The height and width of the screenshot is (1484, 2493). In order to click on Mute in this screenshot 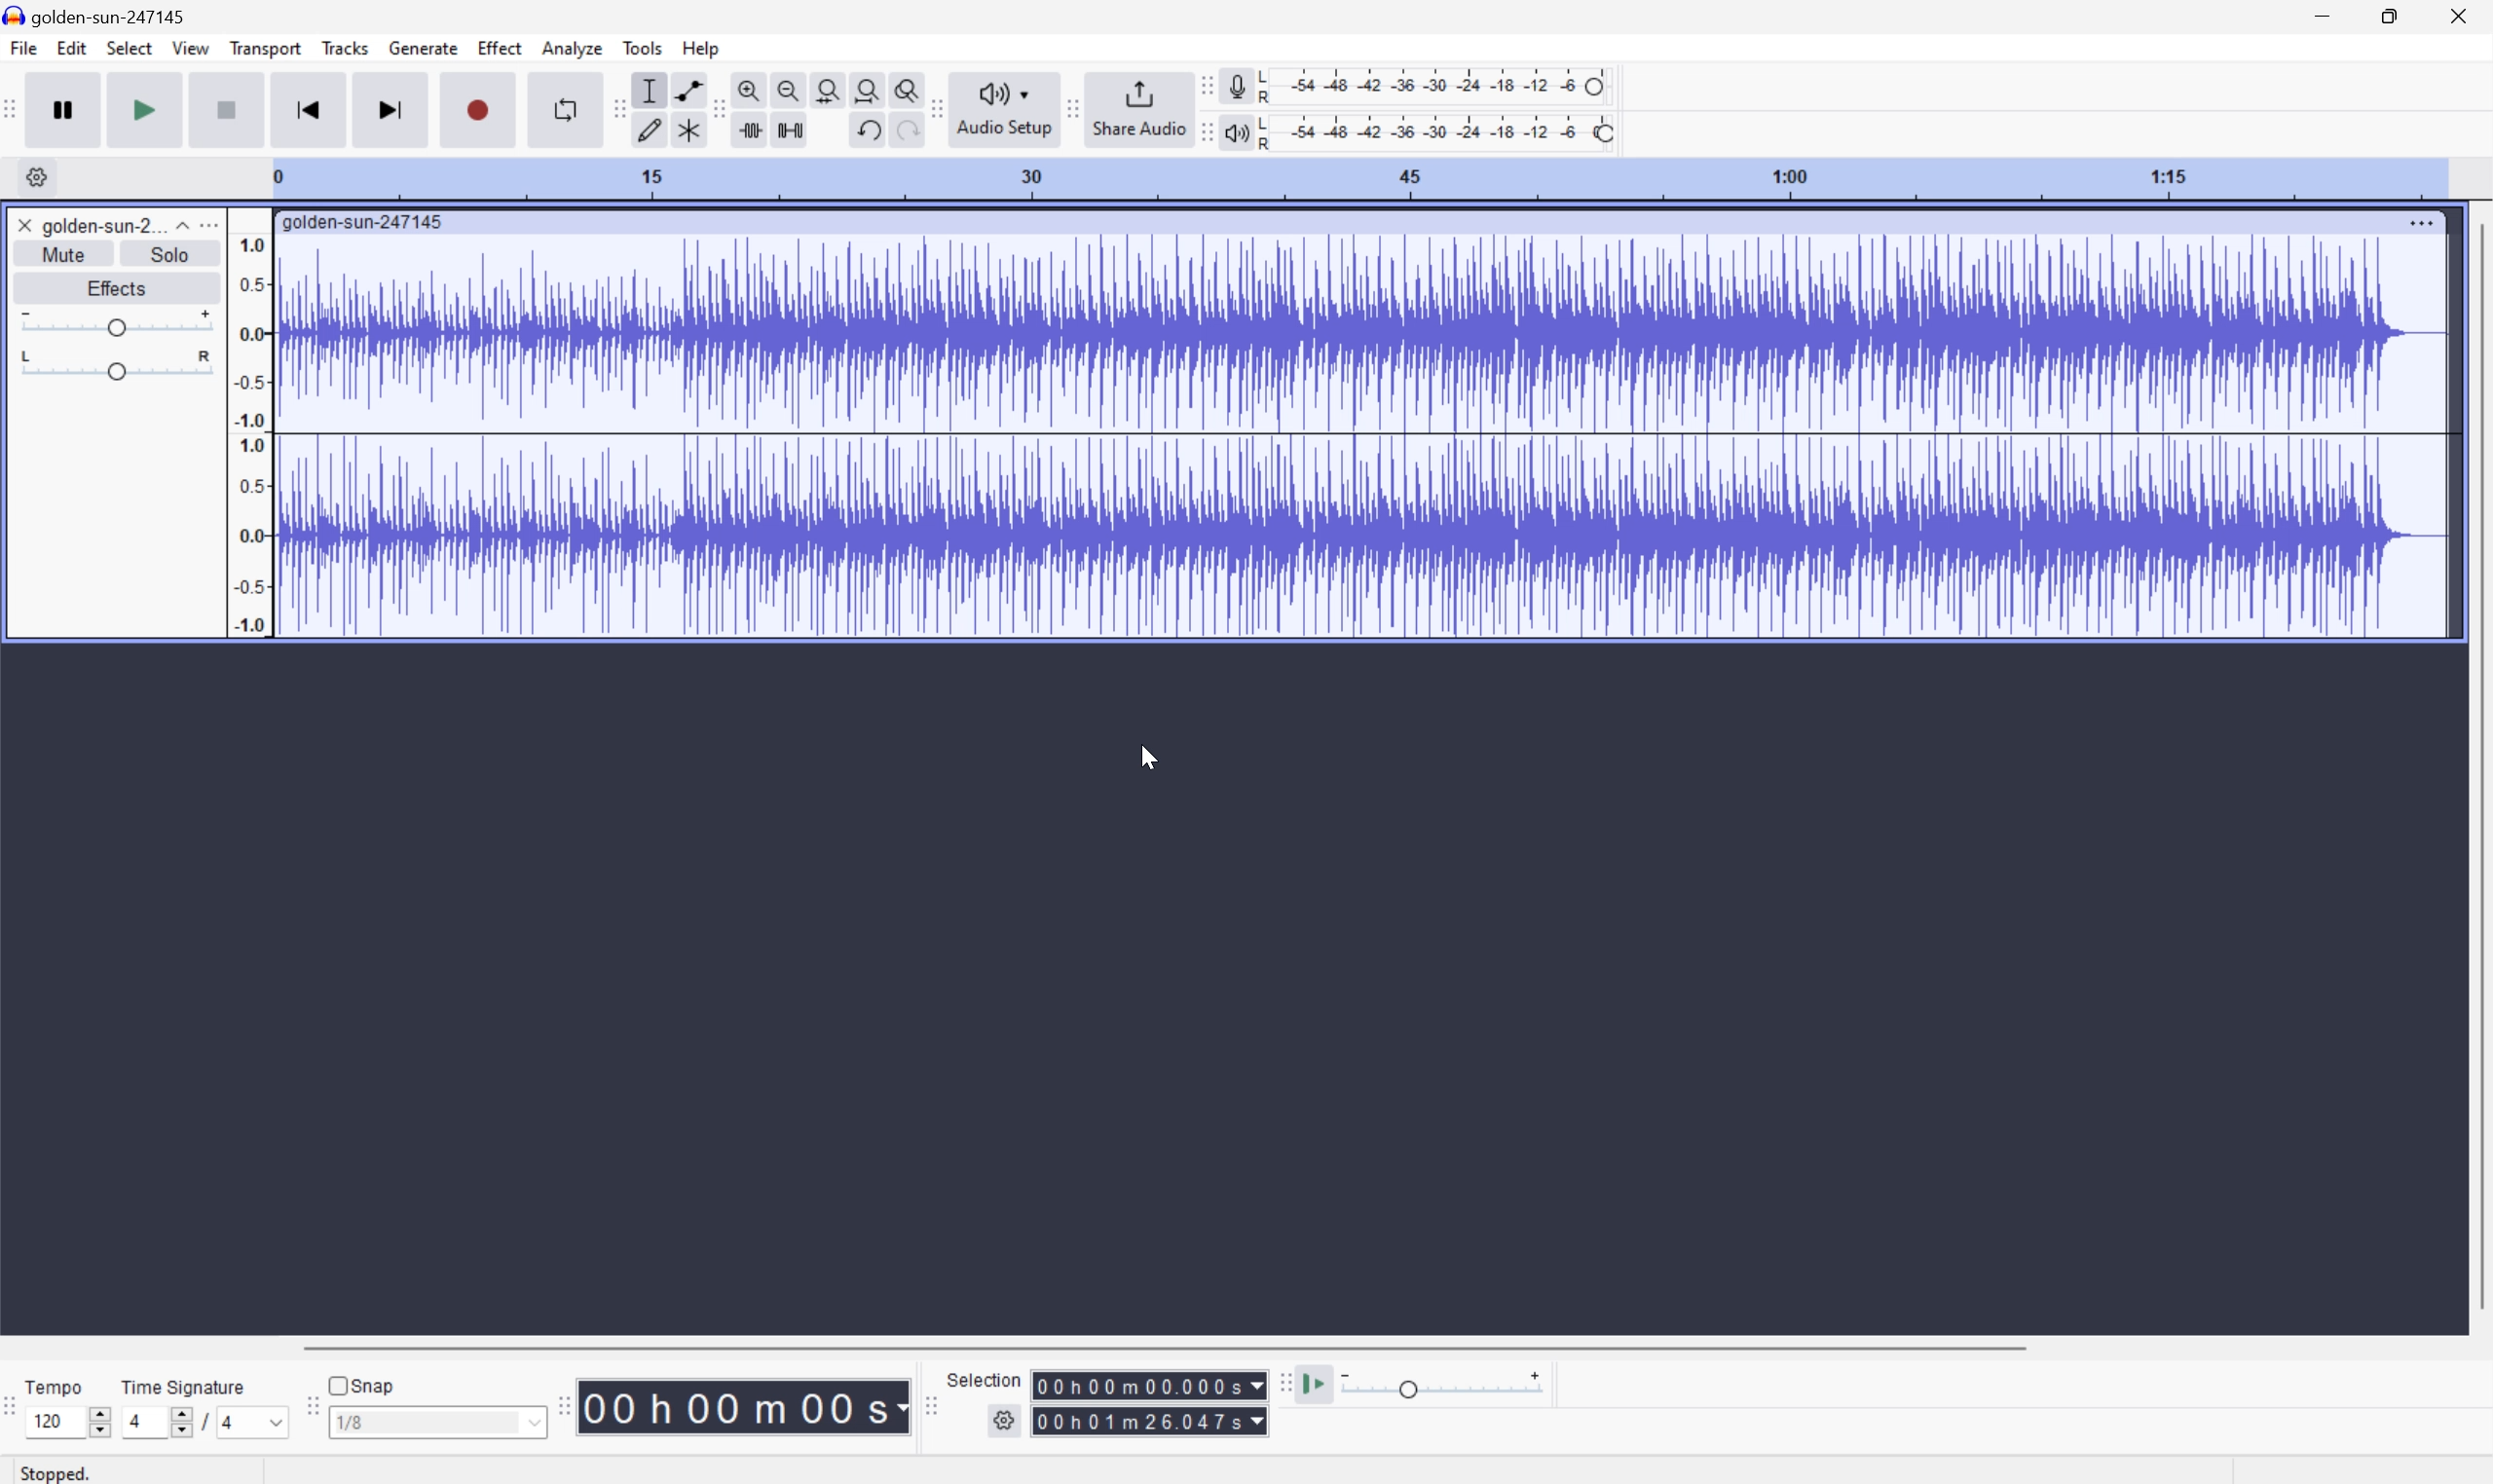, I will do `click(64, 255)`.